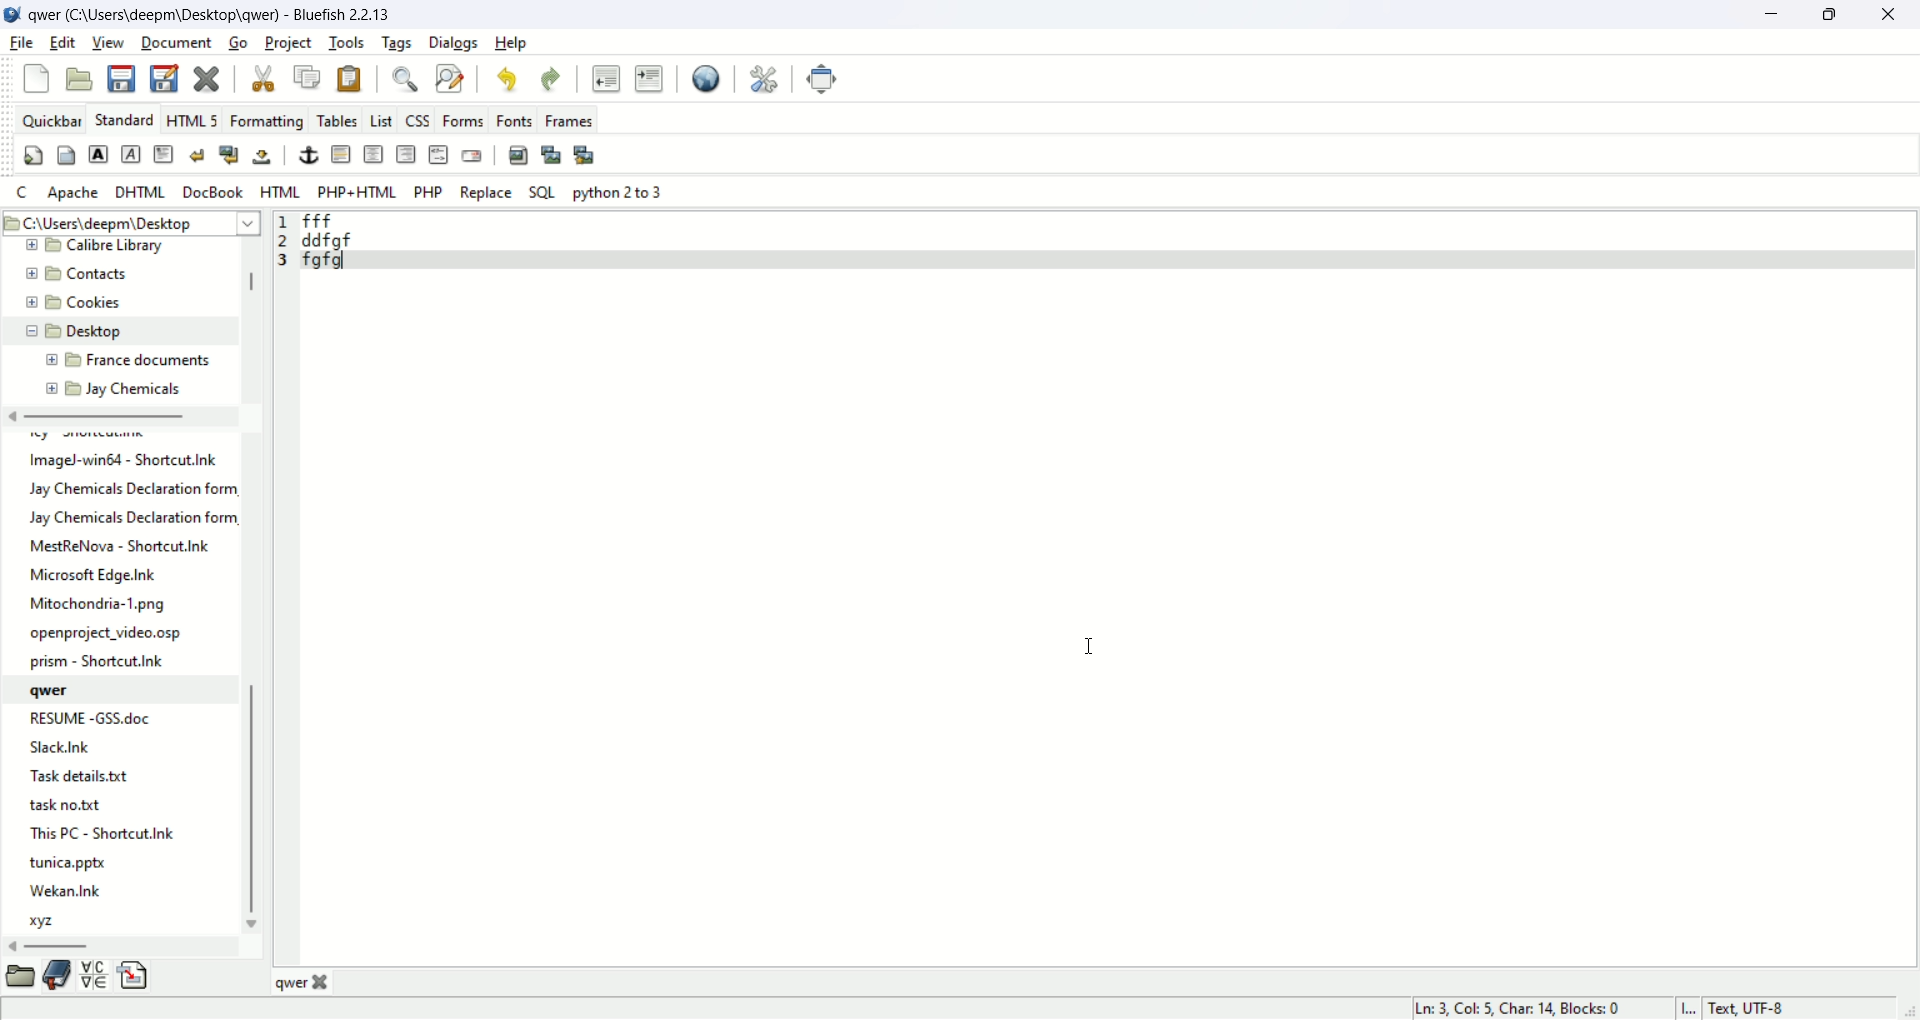 The height and width of the screenshot is (1020, 1920). I want to click on prism-Shortcut link, so click(100, 662).